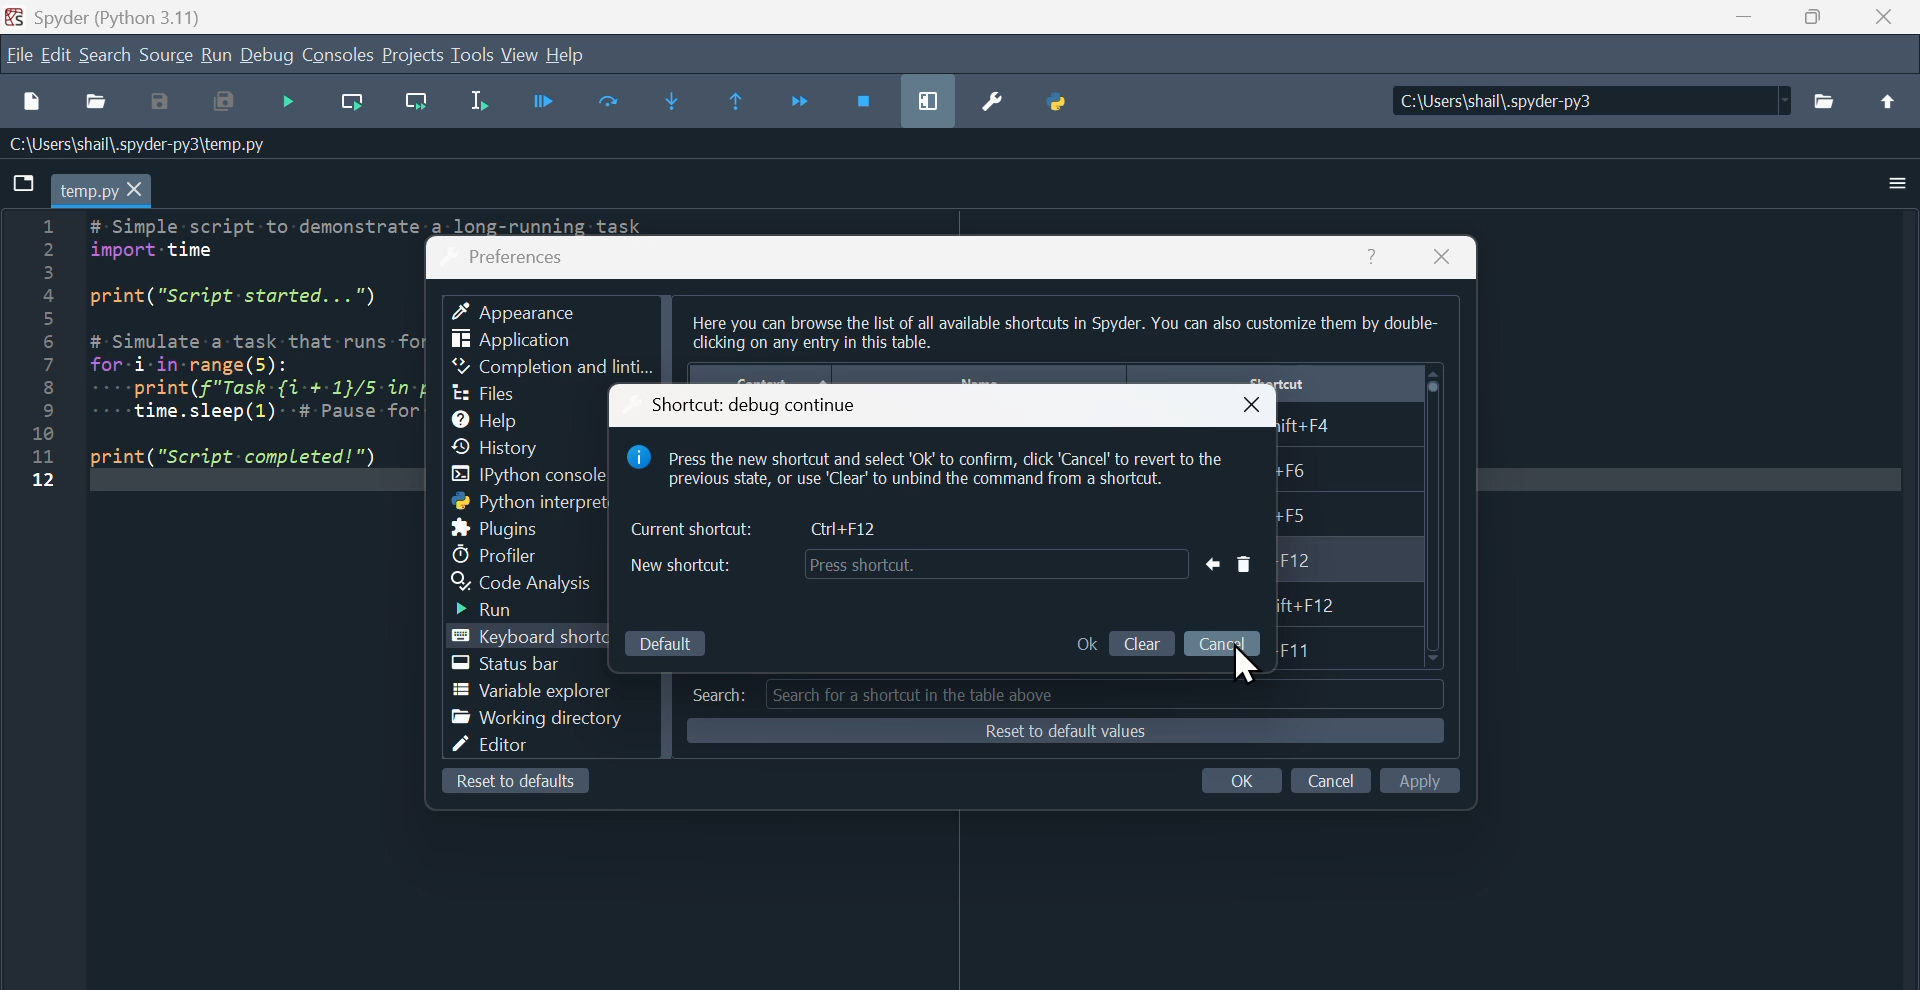  I want to click on Execute until same function returns, so click(736, 101).